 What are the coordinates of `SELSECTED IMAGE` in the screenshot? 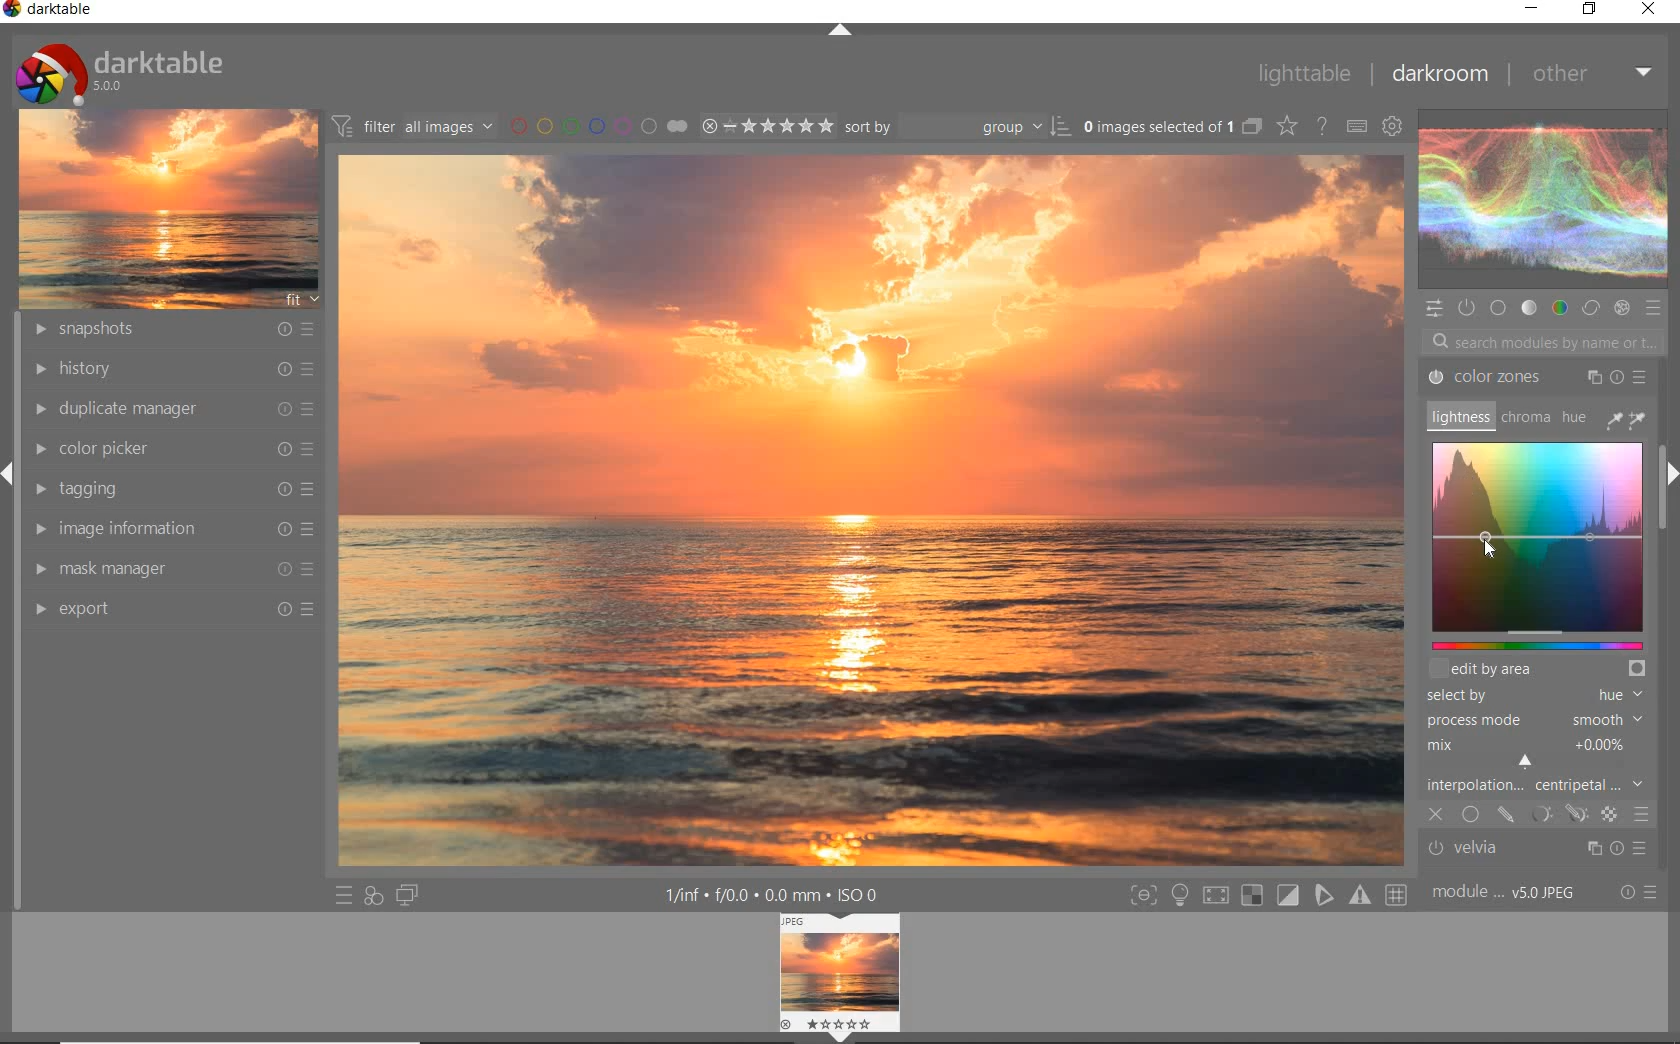 It's located at (1154, 126).